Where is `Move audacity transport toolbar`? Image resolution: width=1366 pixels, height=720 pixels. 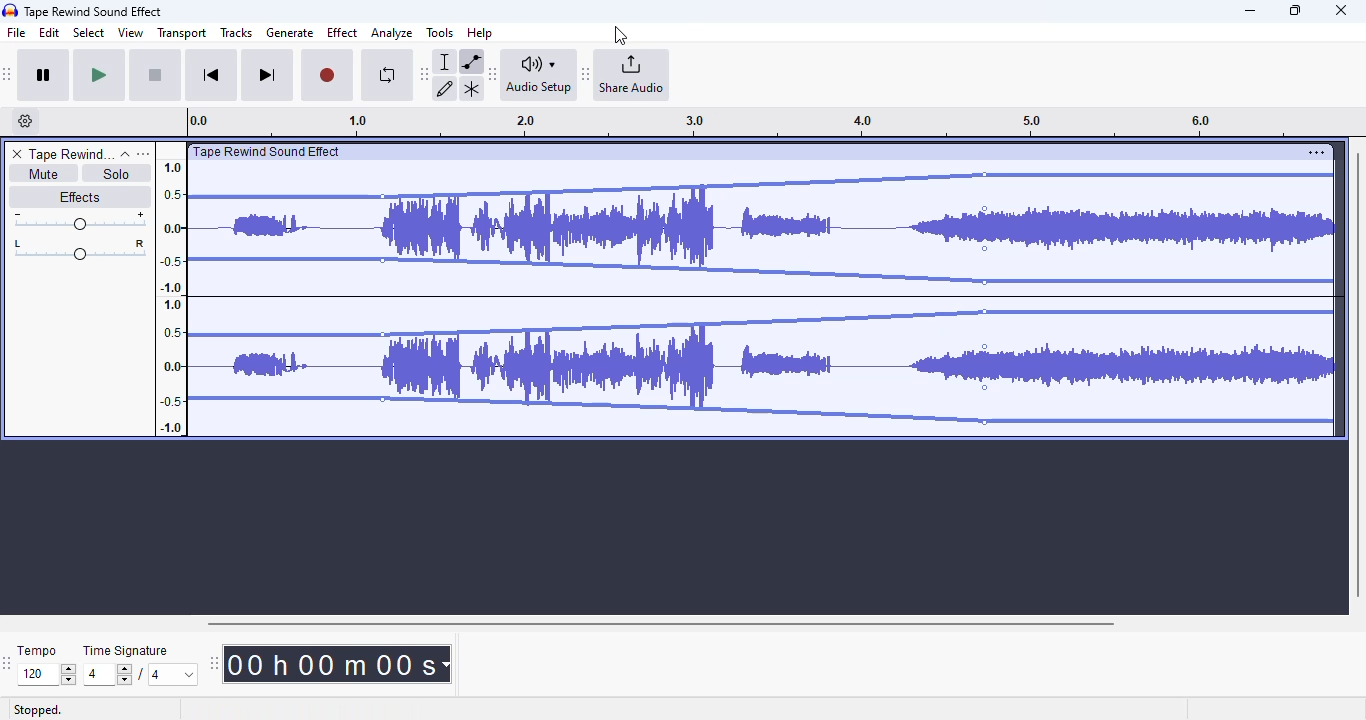
Move audacity transport toolbar is located at coordinates (8, 74).